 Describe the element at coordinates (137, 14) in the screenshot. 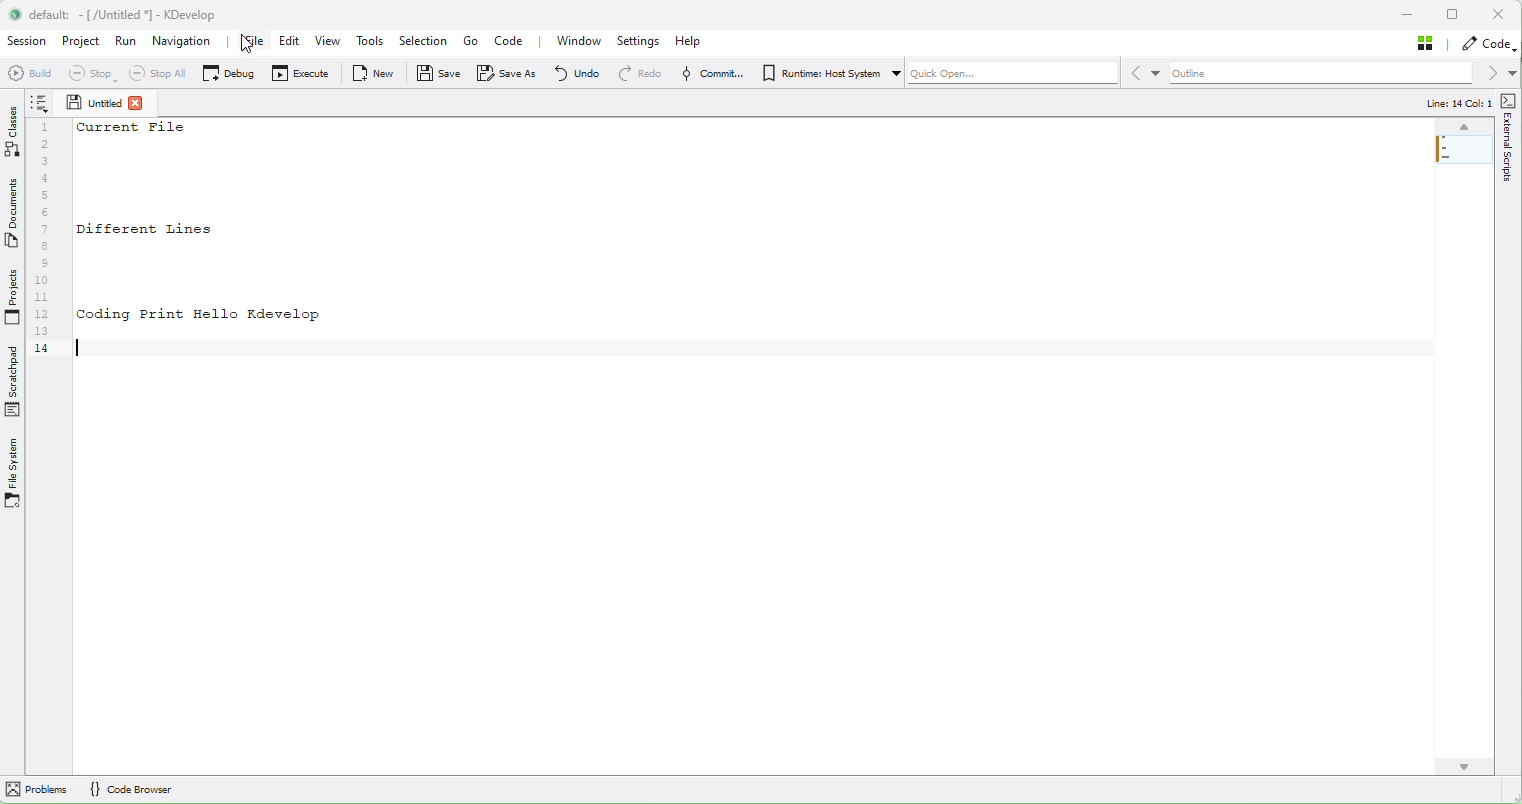

I see `default: - [ /Untitled *] - KDevelop` at that location.